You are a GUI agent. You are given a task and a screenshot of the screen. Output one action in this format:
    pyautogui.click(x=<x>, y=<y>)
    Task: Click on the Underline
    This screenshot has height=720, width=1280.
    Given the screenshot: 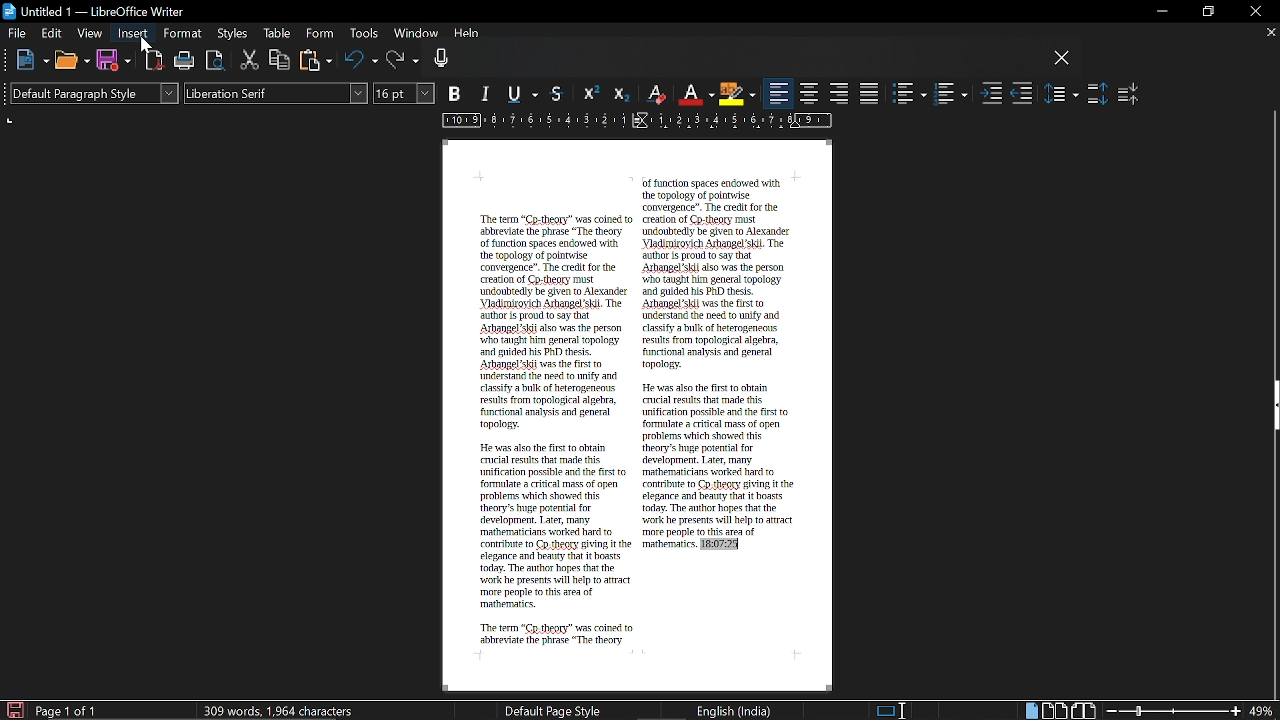 What is the action you would take?
    pyautogui.click(x=526, y=95)
    